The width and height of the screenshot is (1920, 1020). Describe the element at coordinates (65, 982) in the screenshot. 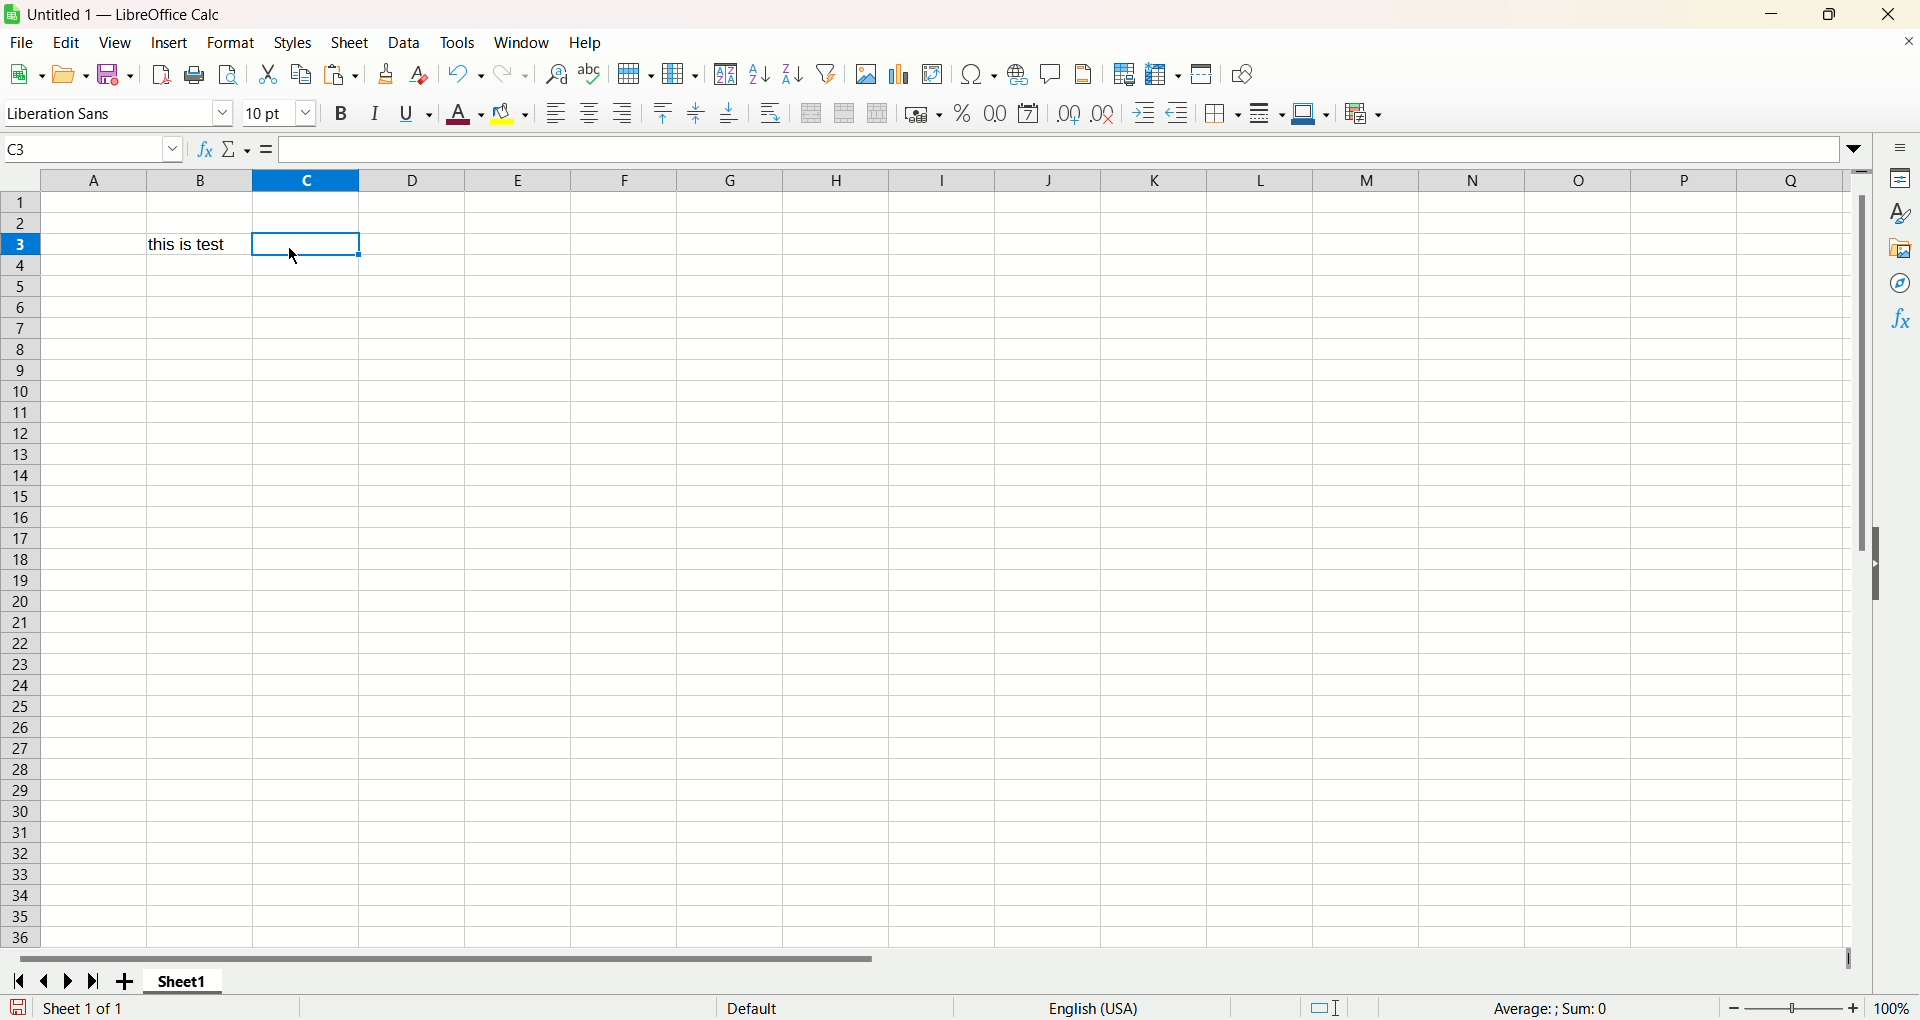

I see `next sheet` at that location.